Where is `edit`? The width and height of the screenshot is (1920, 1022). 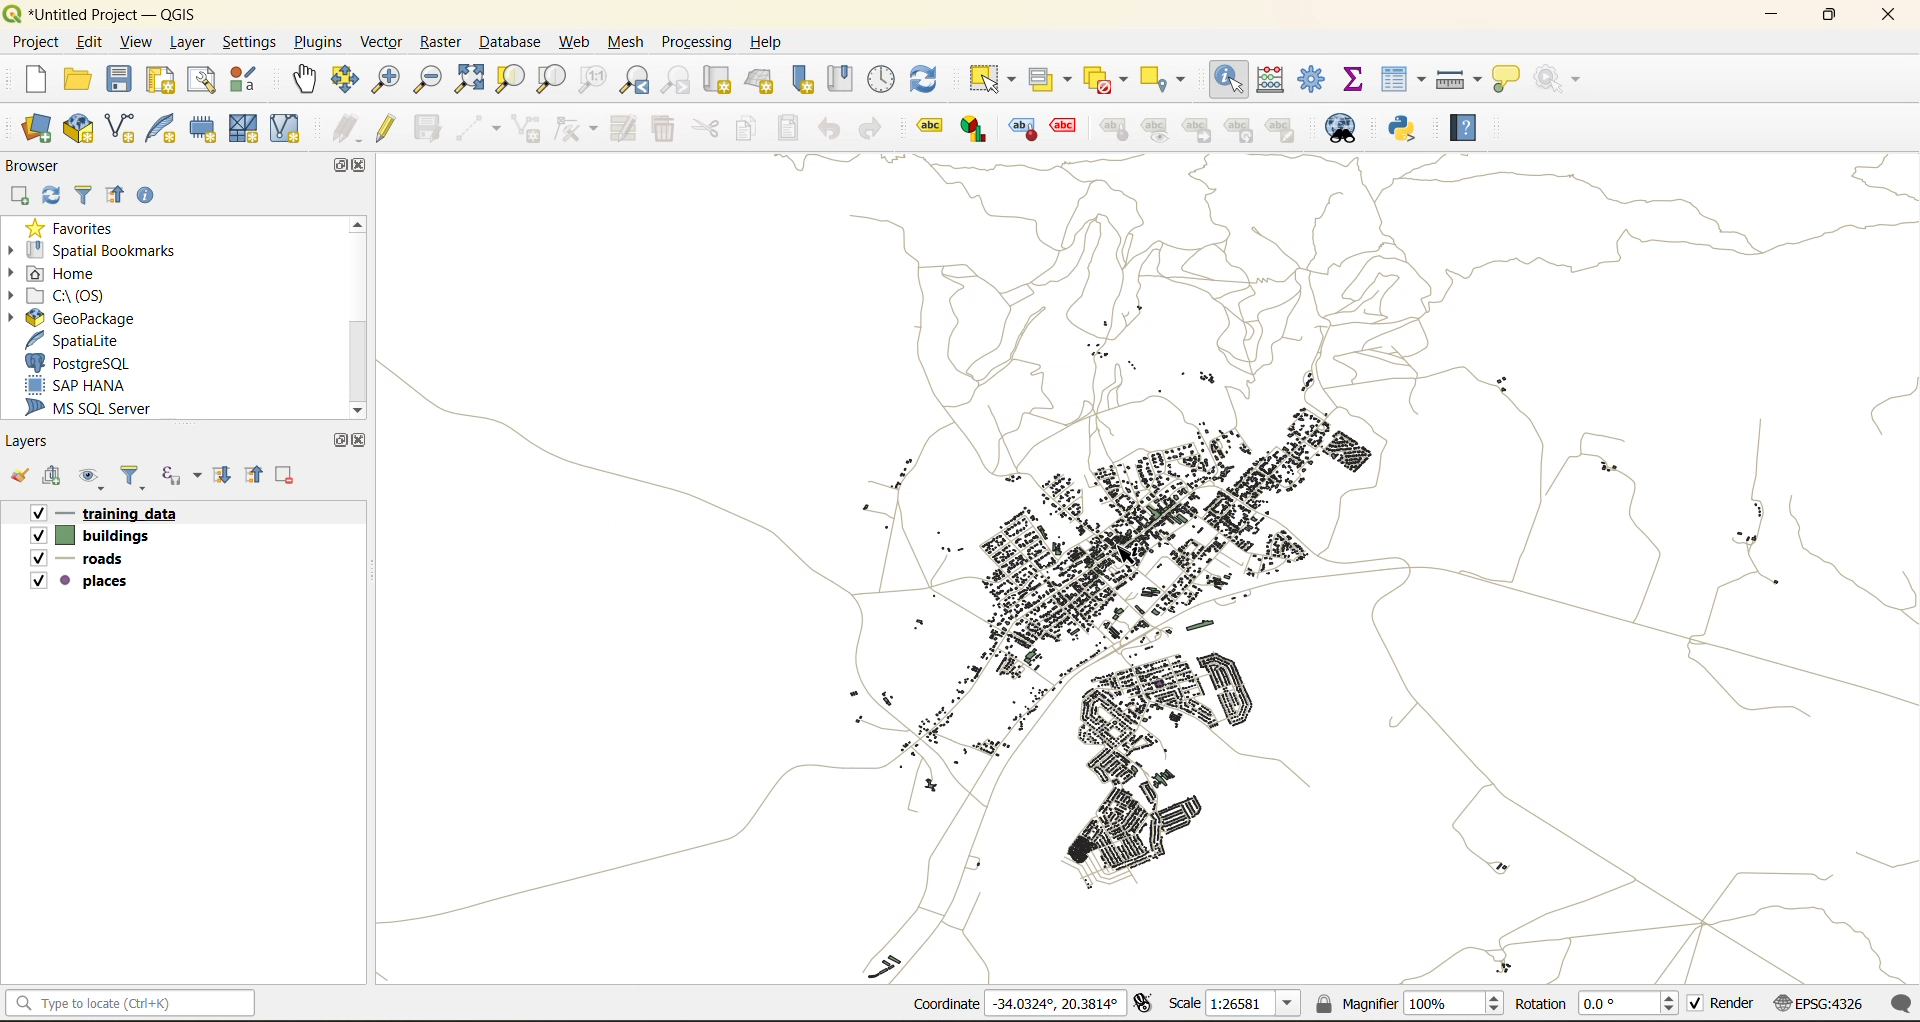
edit is located at coordinates (91, 41).